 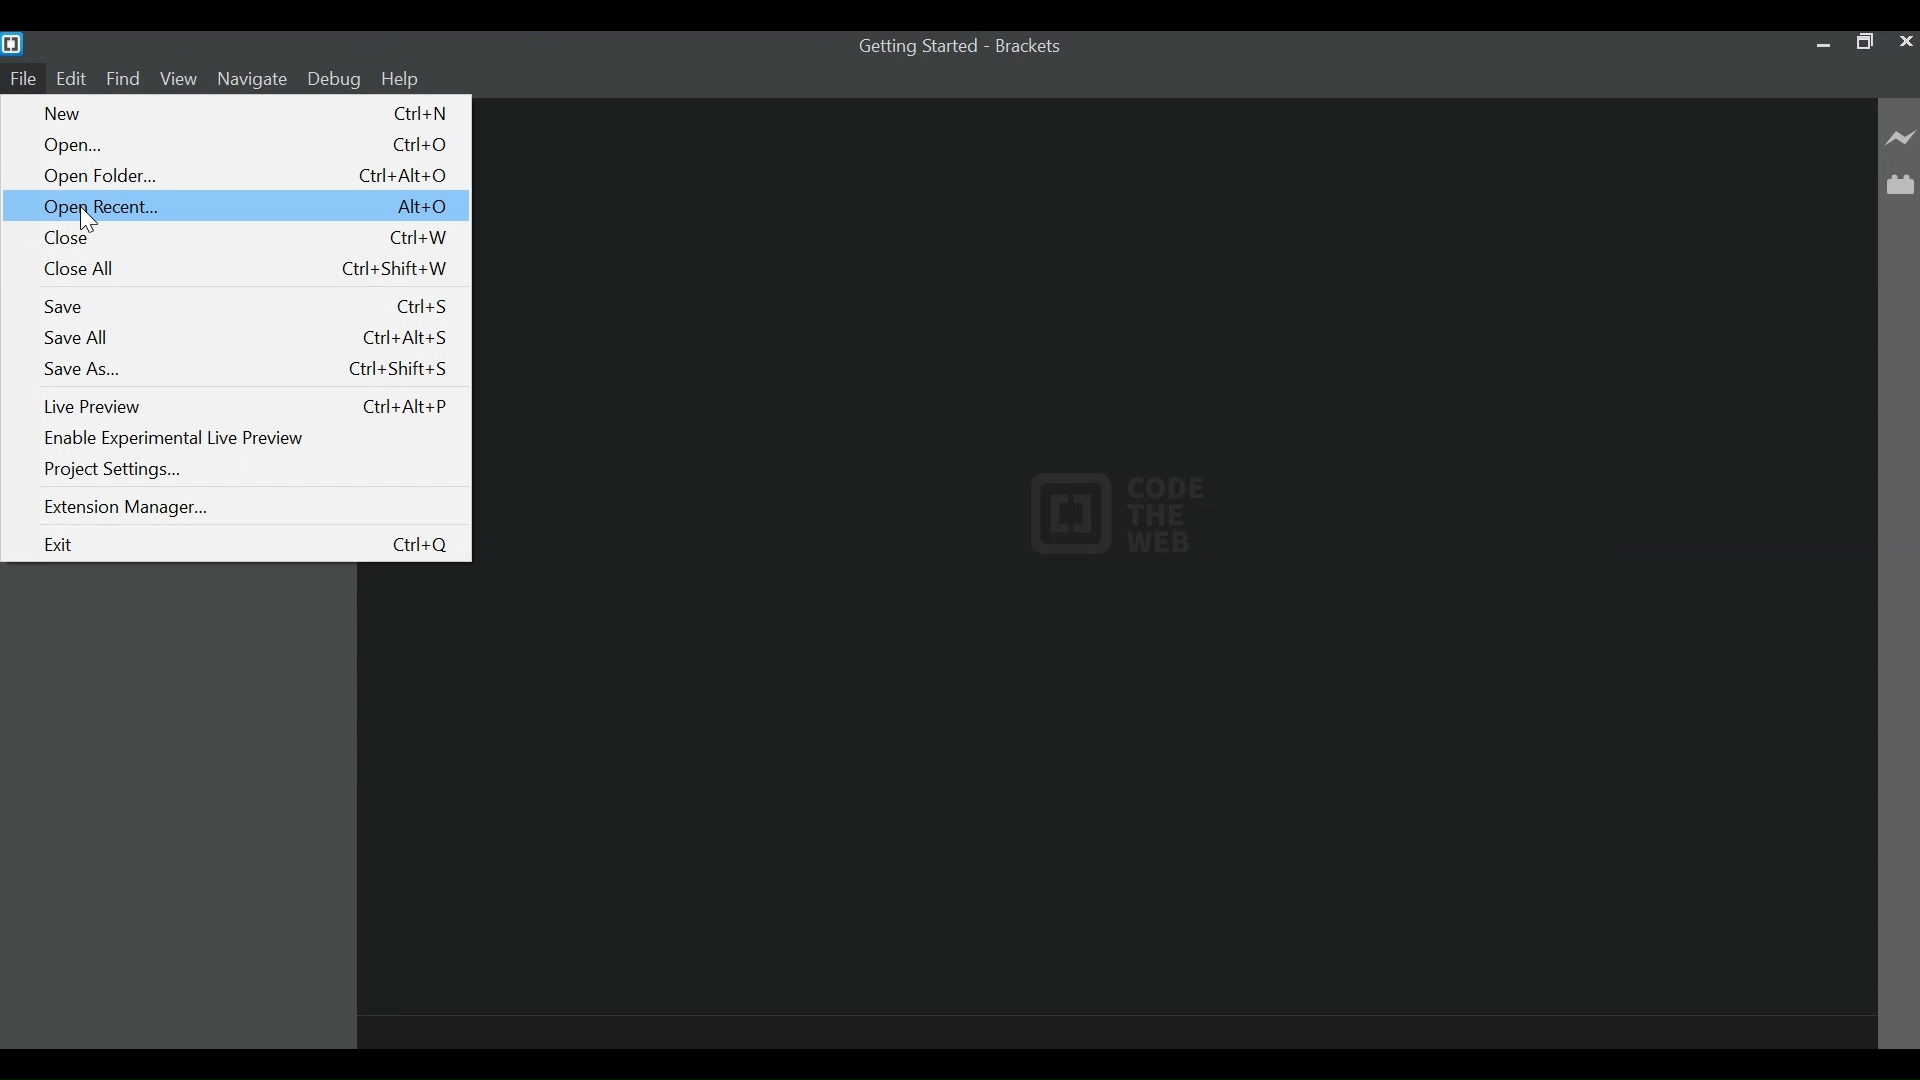 I want to click on Open Recent, so click(x=235, y=205).